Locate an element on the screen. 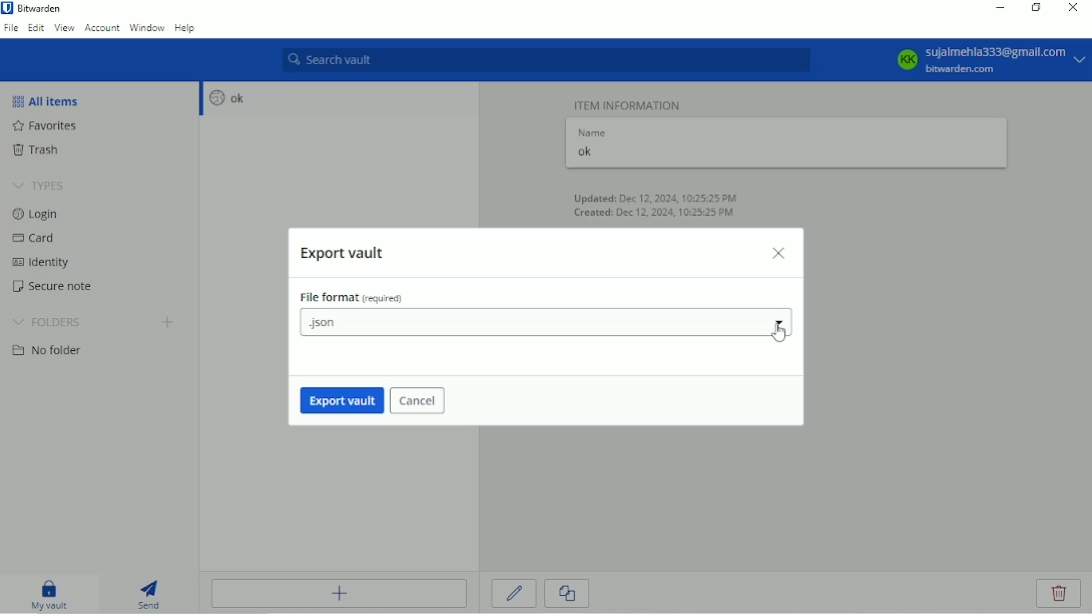  Account is located at coordinates (102, 27).